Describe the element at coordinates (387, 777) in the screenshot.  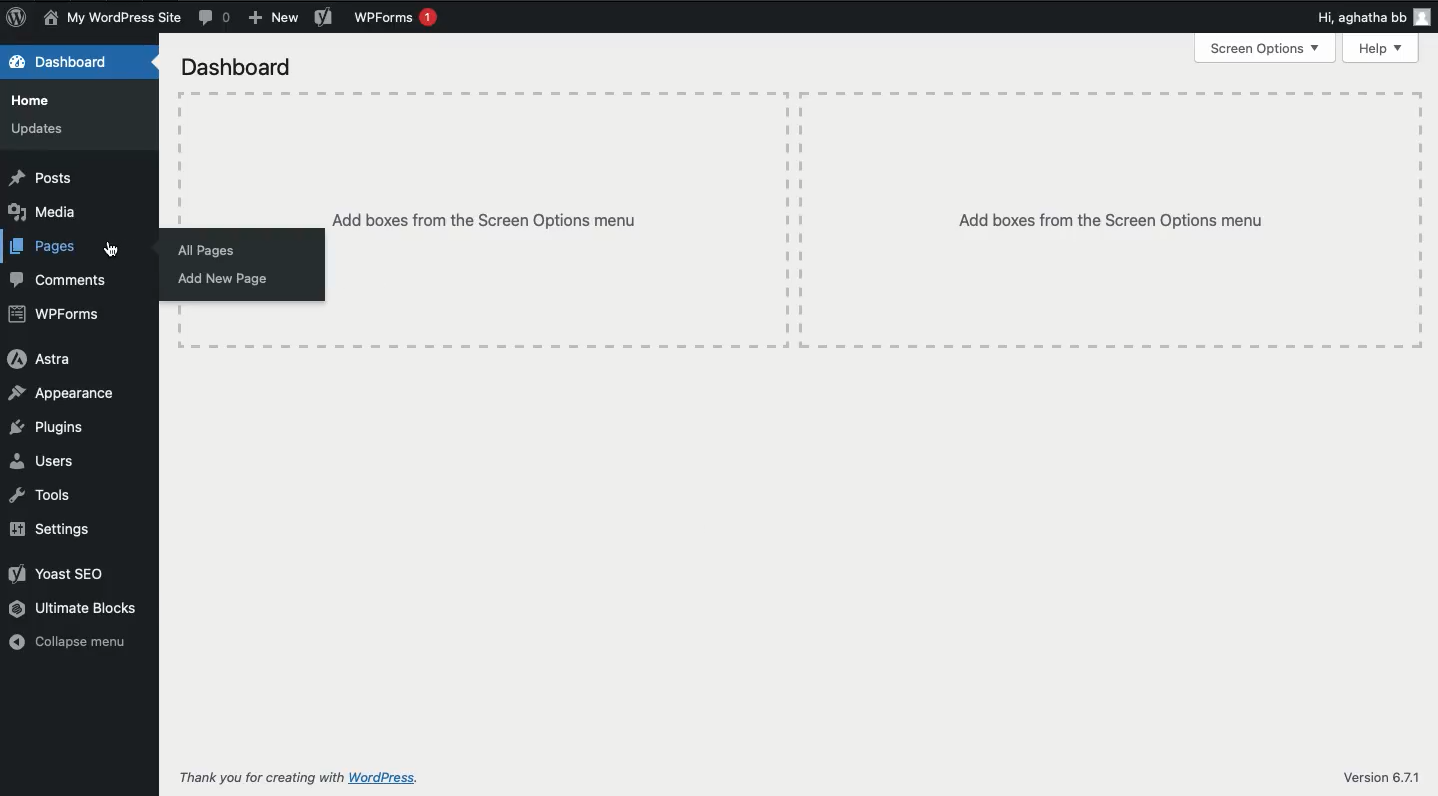
I see `wordpress` at that location.